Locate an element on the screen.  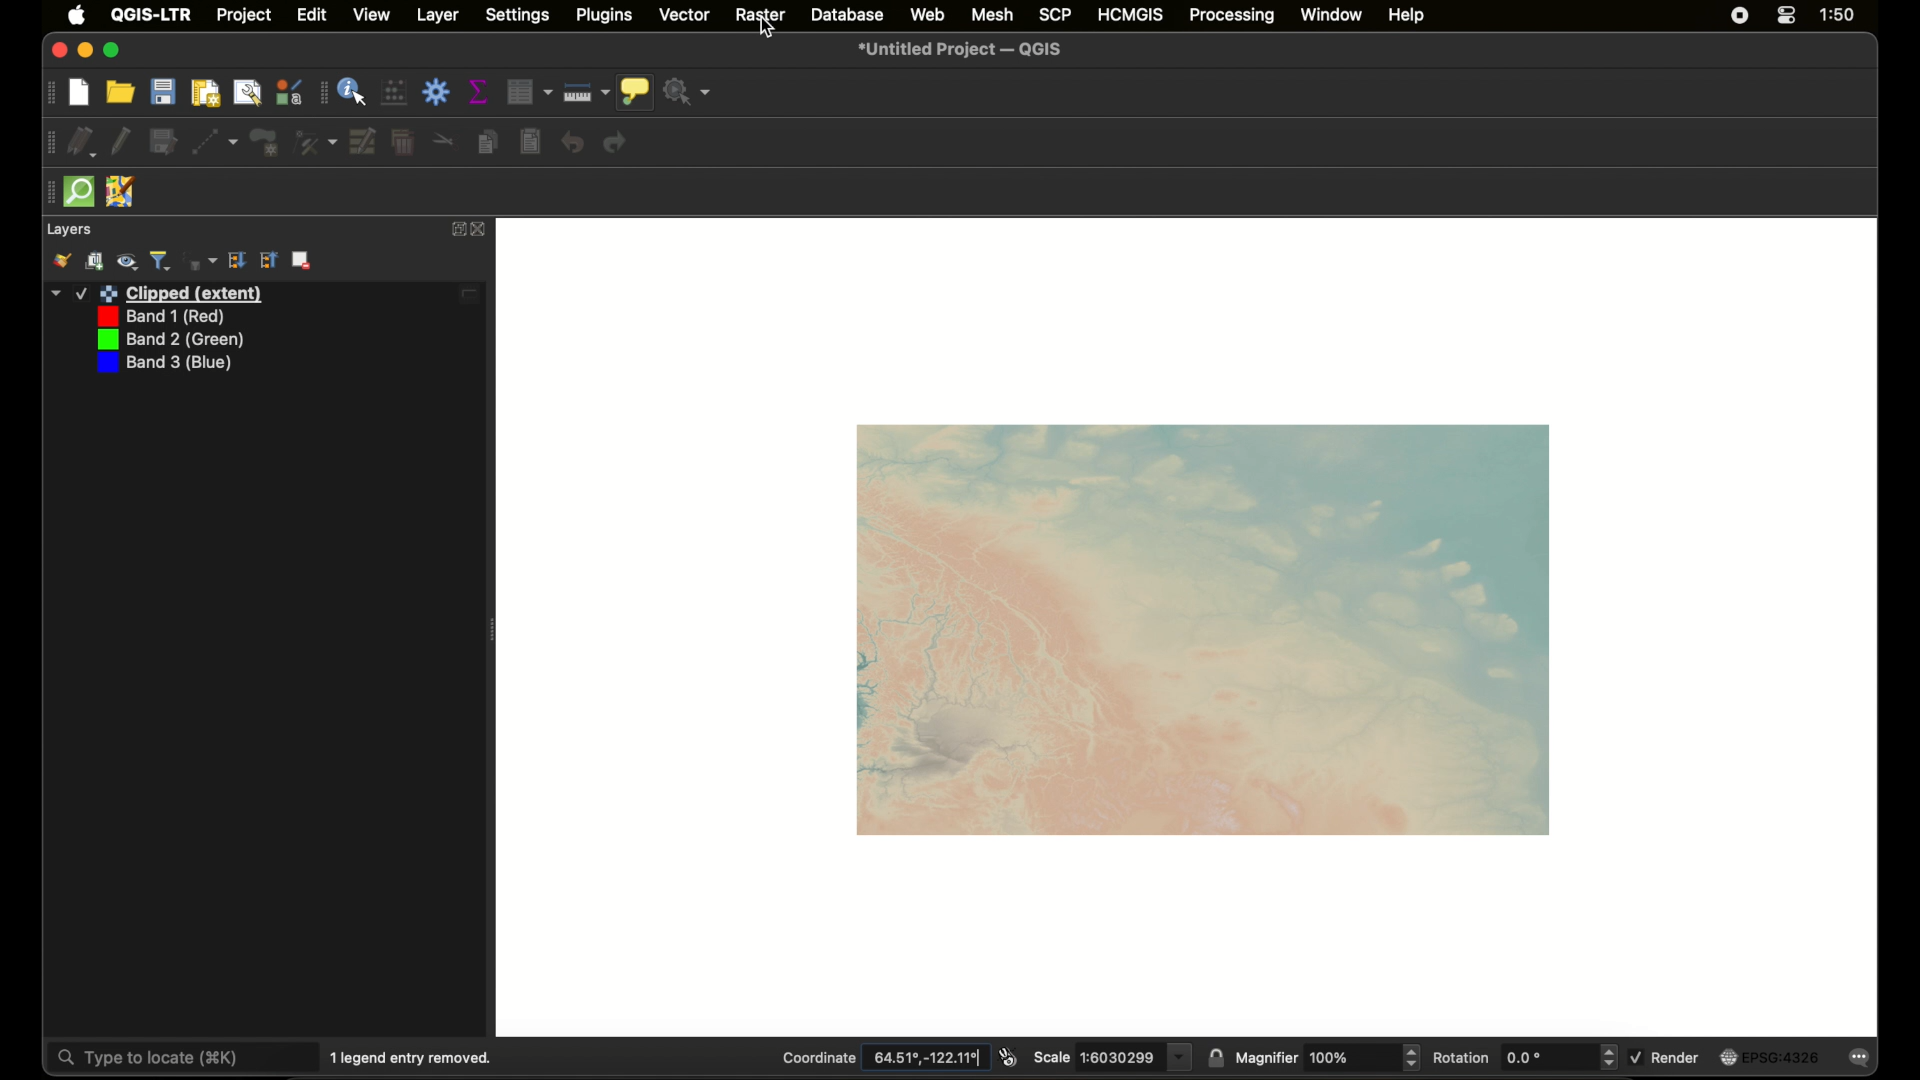
raster map is located at coordinates (1203, 631).